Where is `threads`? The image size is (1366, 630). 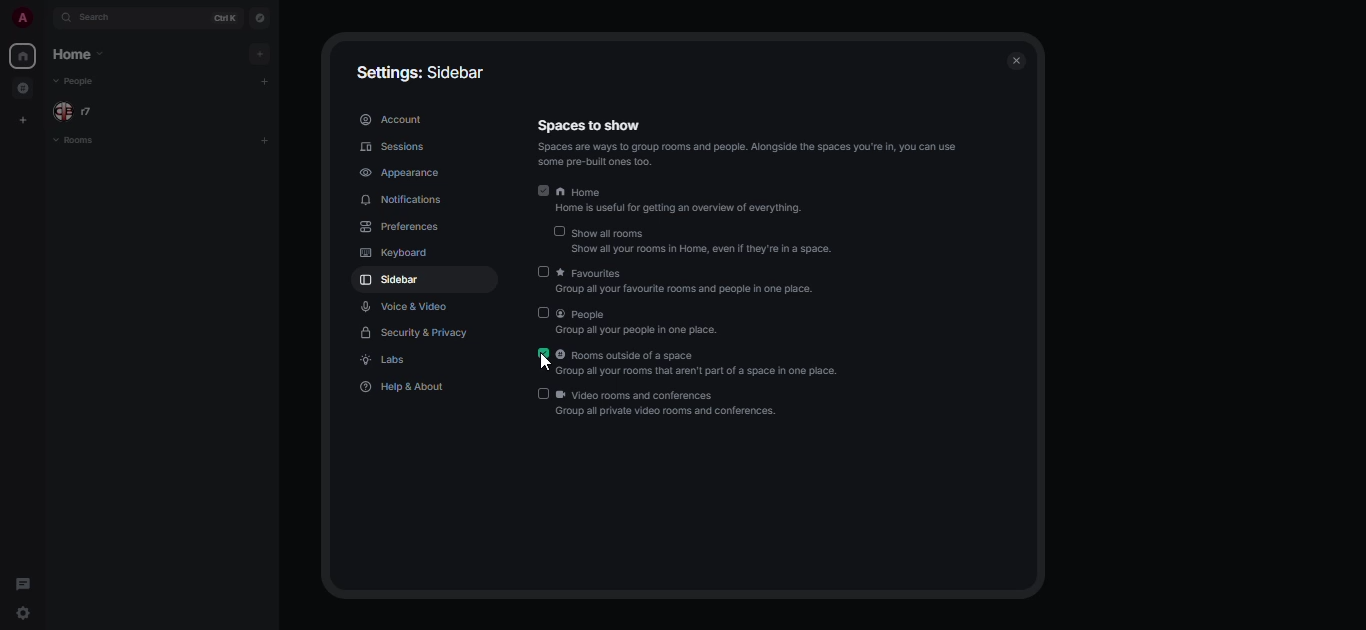
threads is located at coordinates (23, 586).